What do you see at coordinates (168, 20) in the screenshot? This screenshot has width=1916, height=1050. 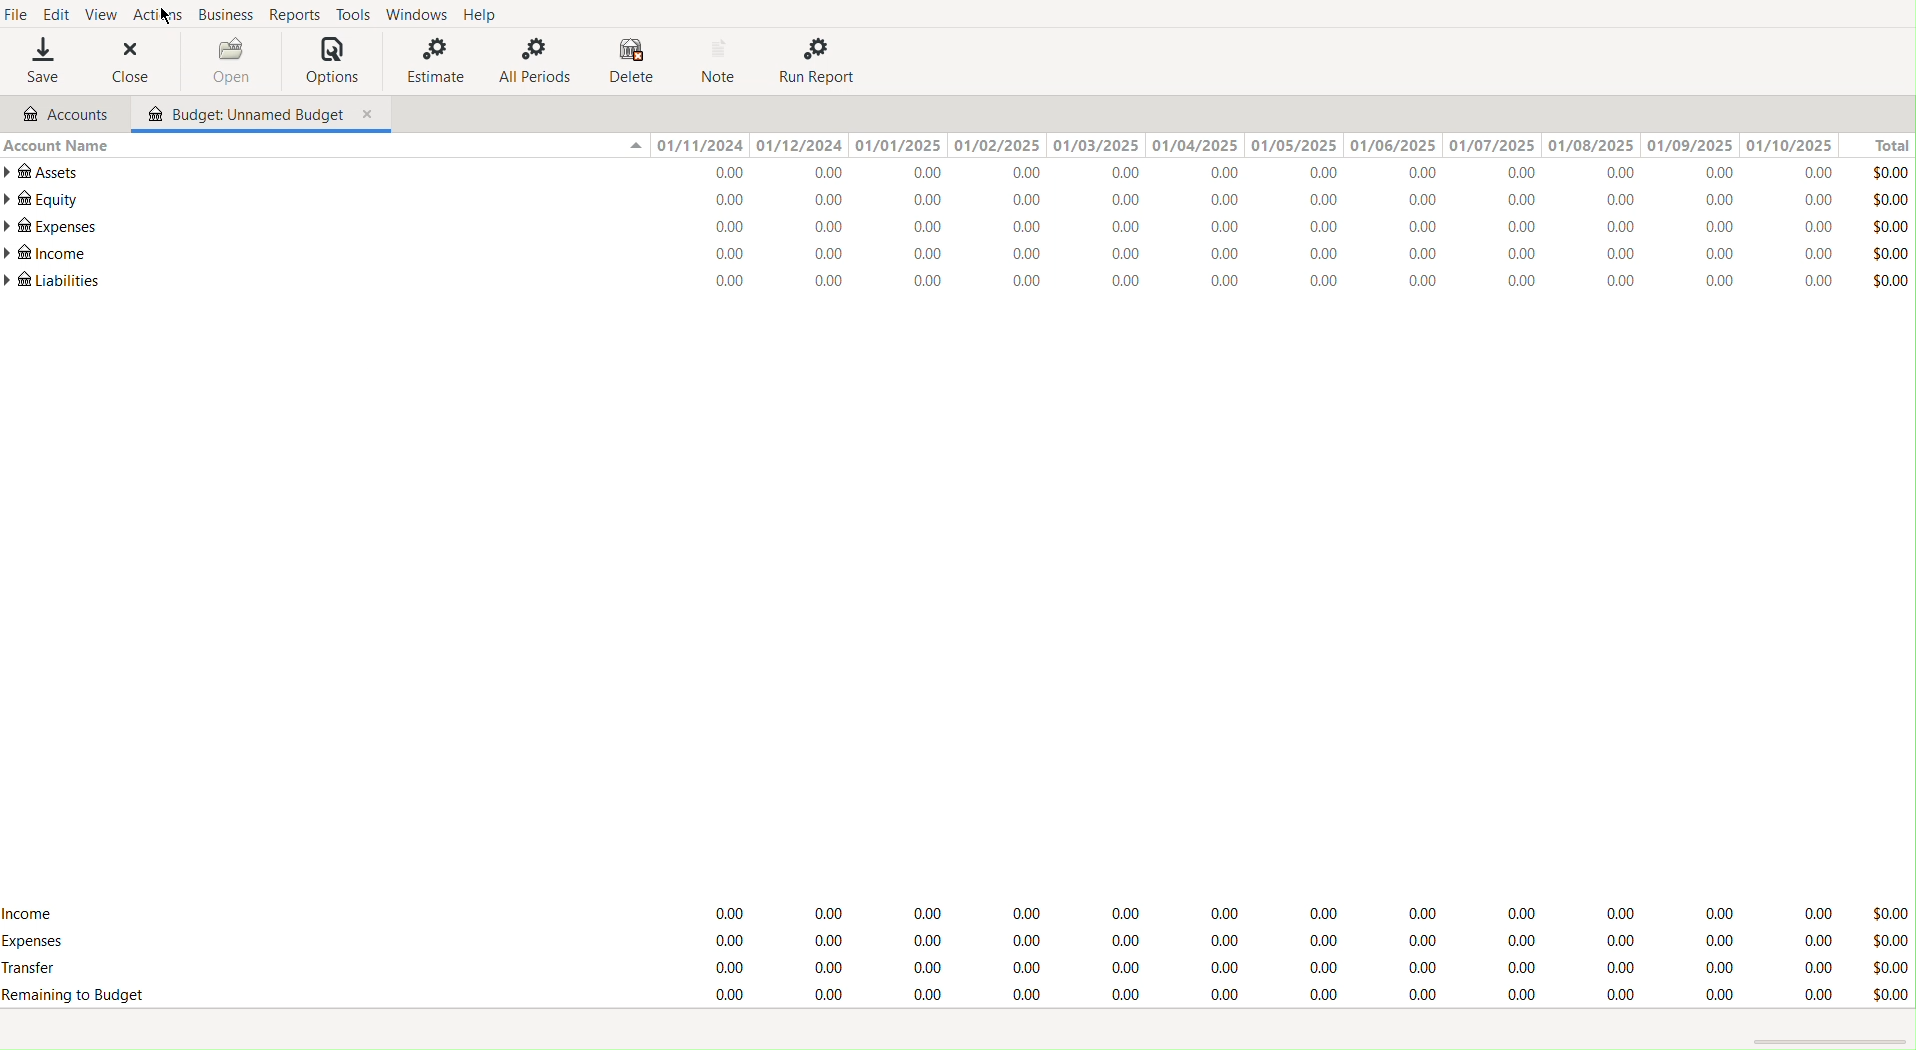 I see `cursor` at bounding box center [168, 20].